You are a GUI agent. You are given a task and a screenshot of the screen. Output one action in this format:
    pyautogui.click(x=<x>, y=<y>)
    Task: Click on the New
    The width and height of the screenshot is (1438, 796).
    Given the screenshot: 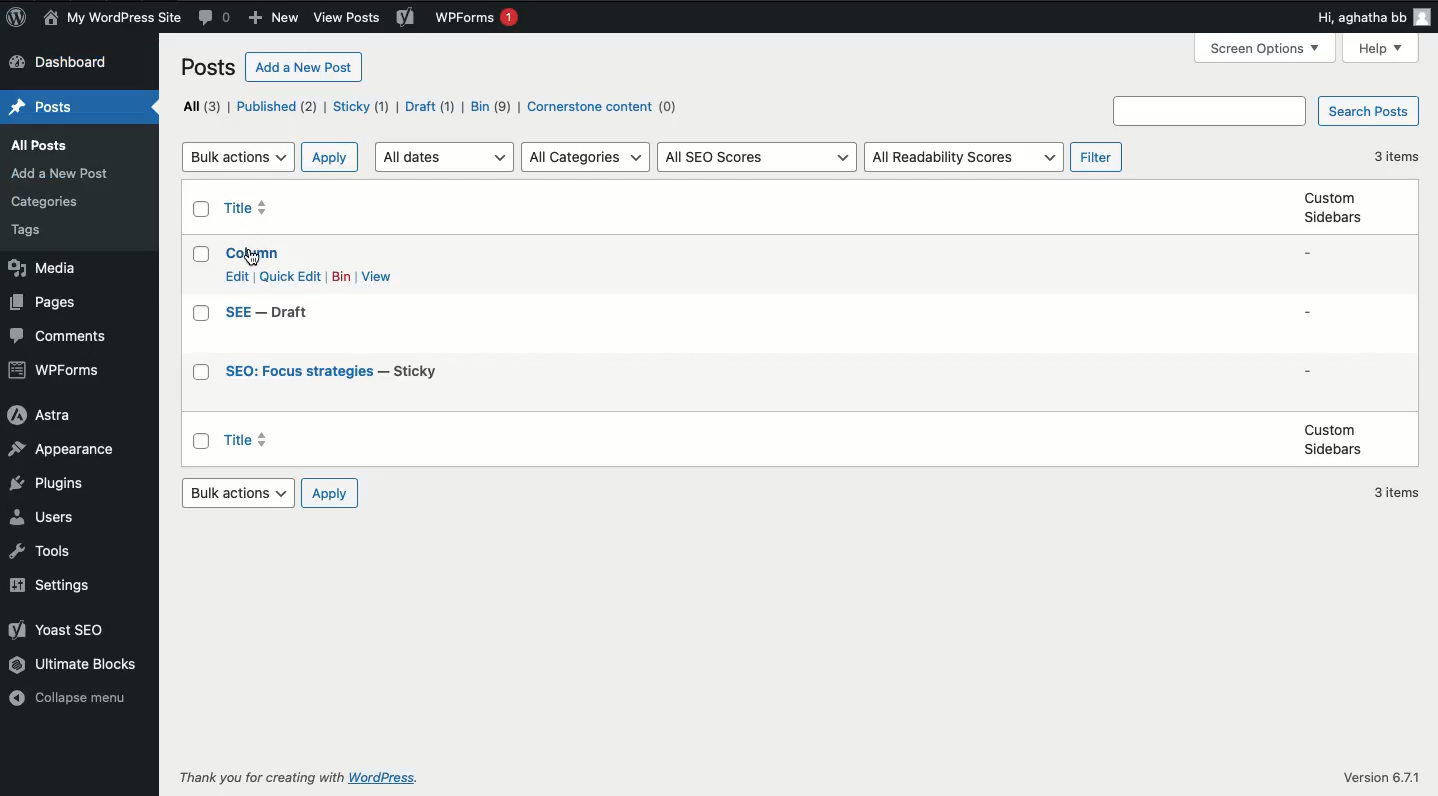 What is the action you would take?
    pyautogui.click(x=278, y=17)
    